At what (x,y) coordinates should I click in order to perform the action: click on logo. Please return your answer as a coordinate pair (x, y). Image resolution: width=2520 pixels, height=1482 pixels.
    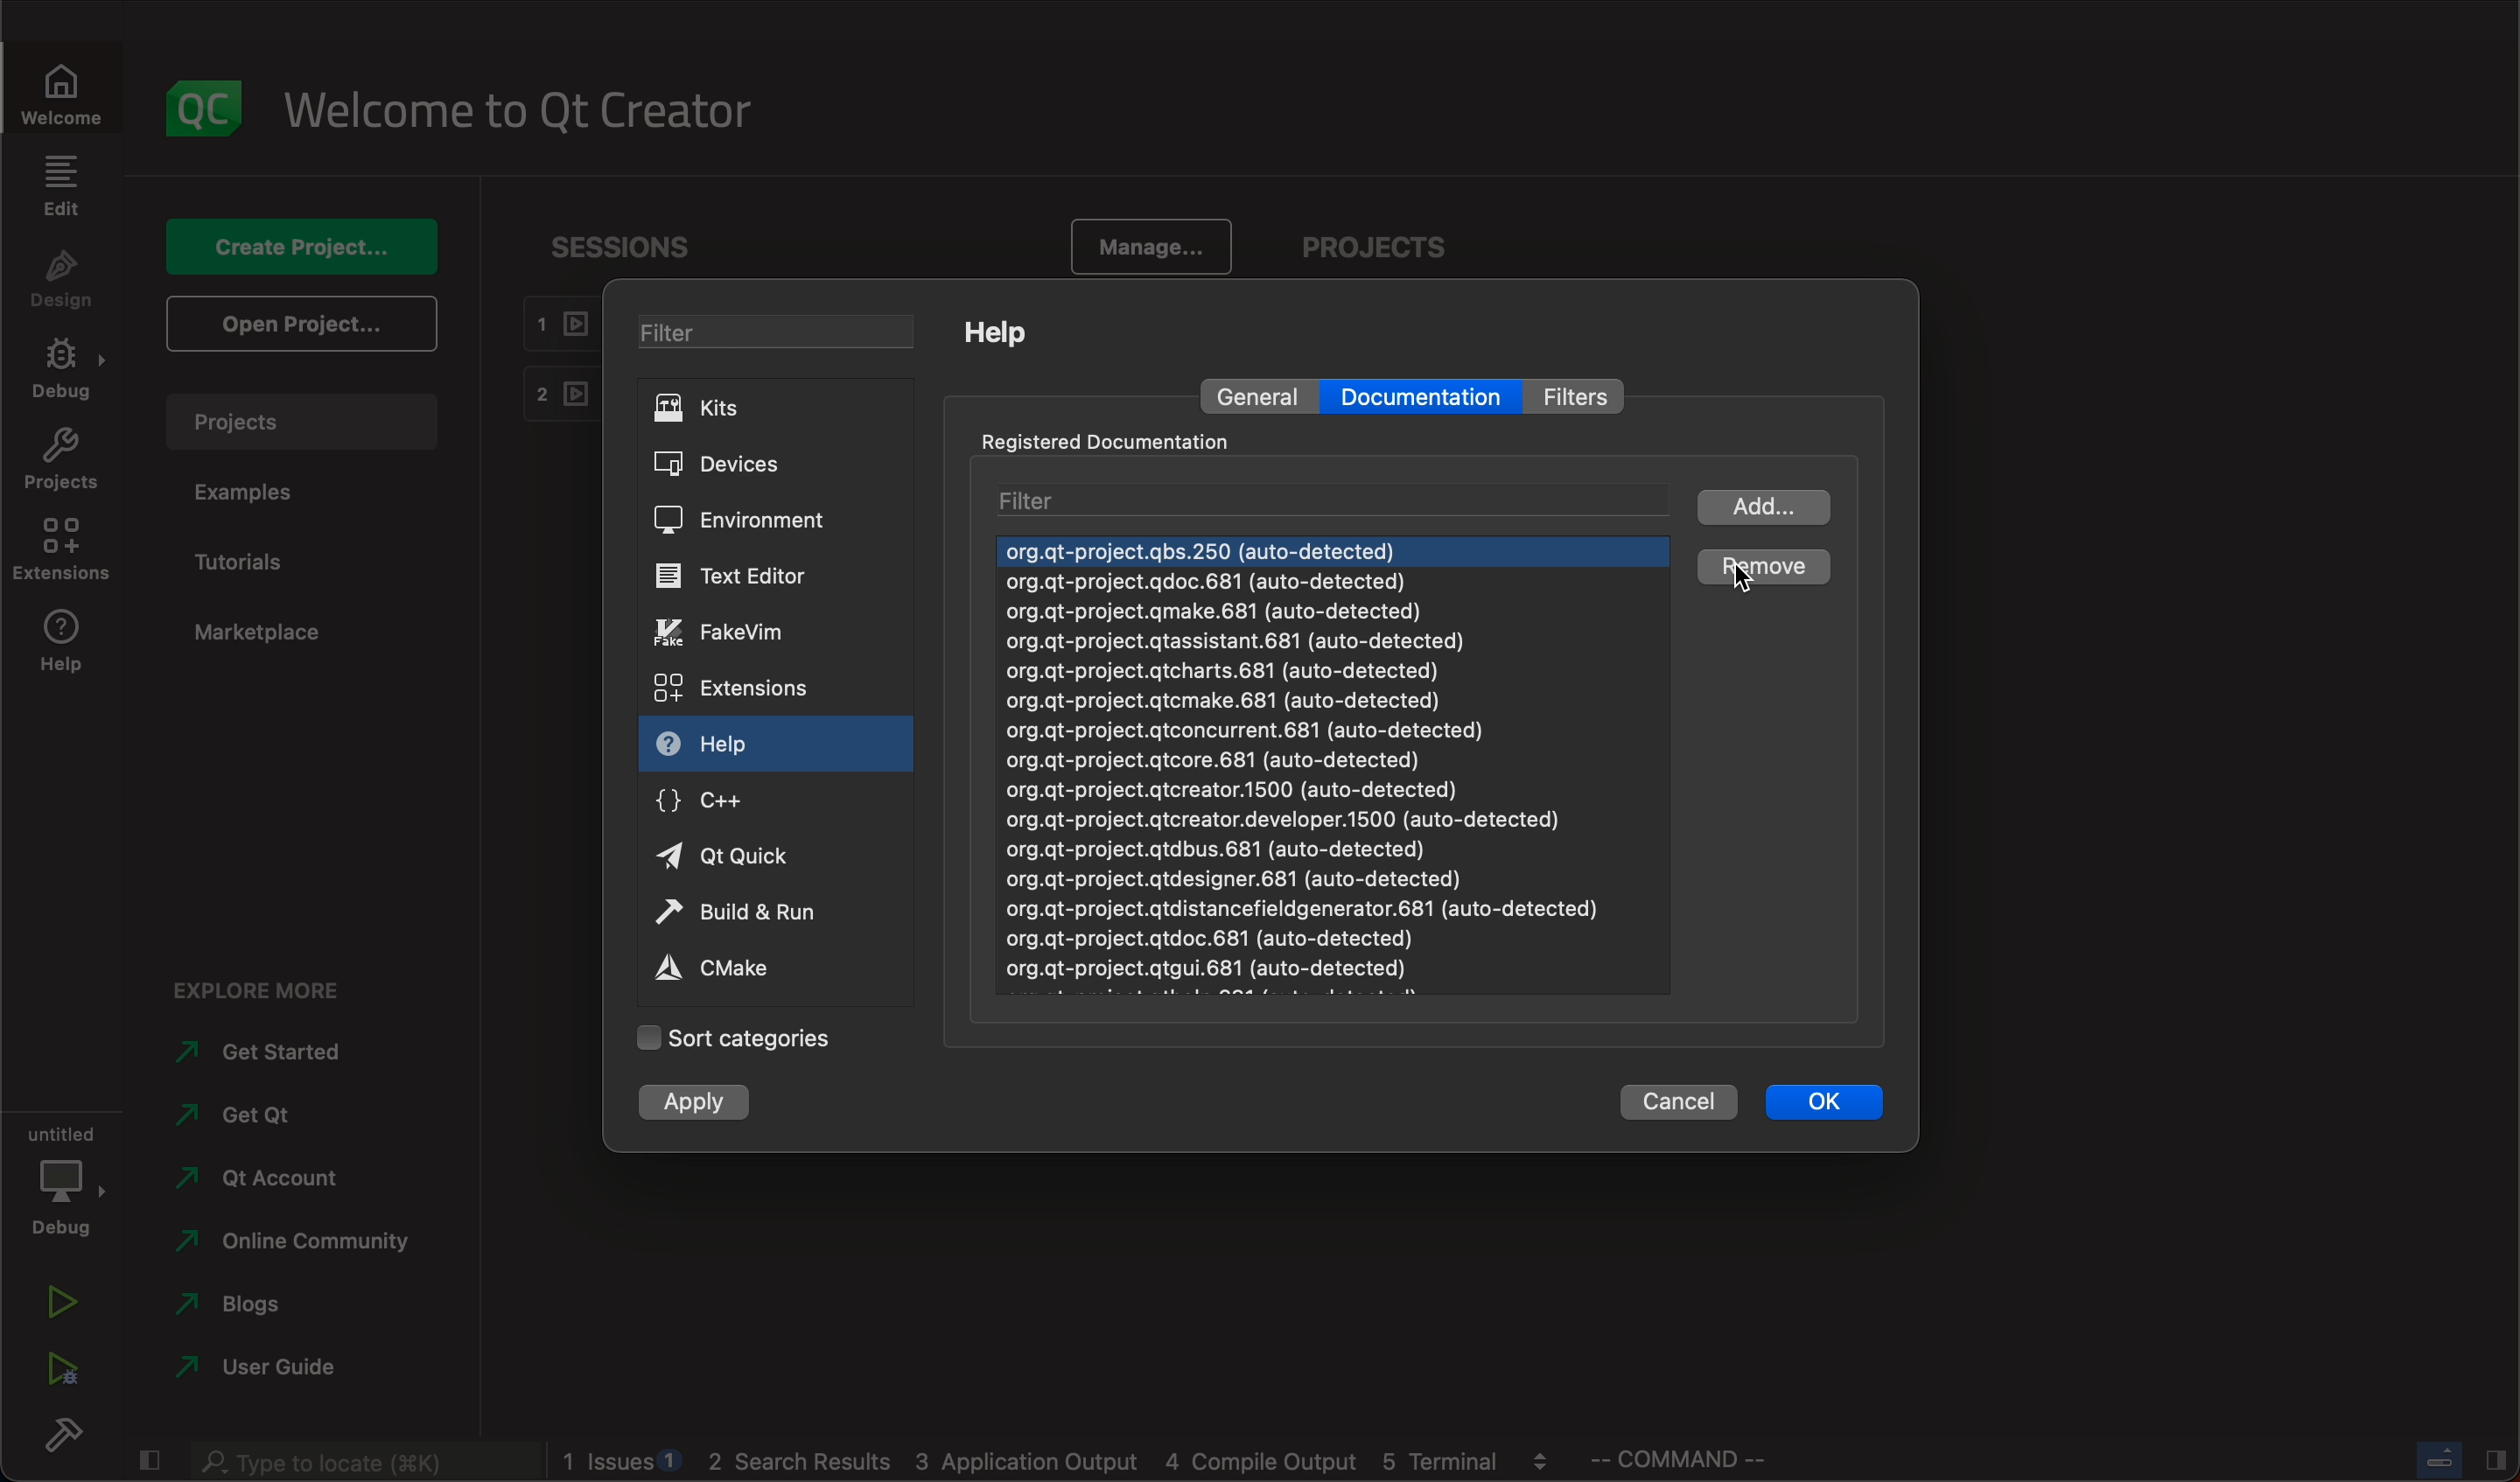
    Looking at the image, I should click on (197, 111).